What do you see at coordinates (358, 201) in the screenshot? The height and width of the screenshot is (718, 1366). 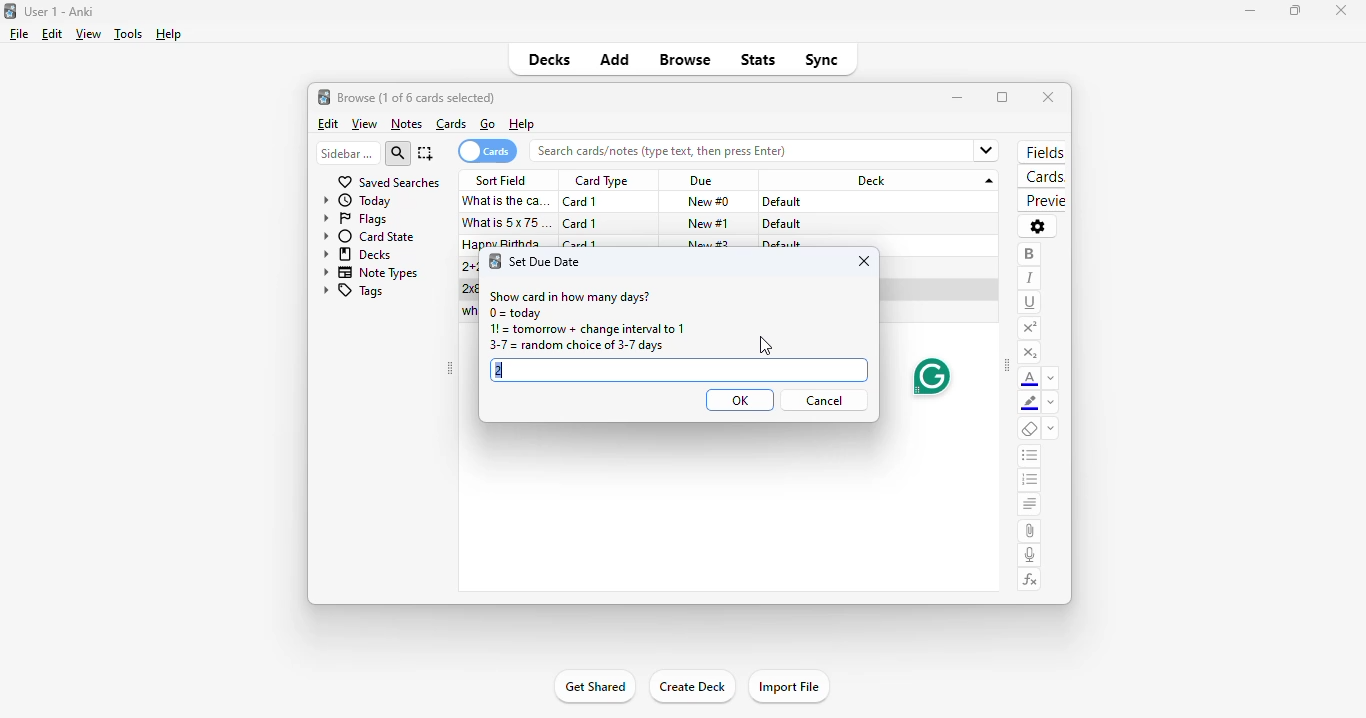 I see `today` at bounding box center [358, 201].